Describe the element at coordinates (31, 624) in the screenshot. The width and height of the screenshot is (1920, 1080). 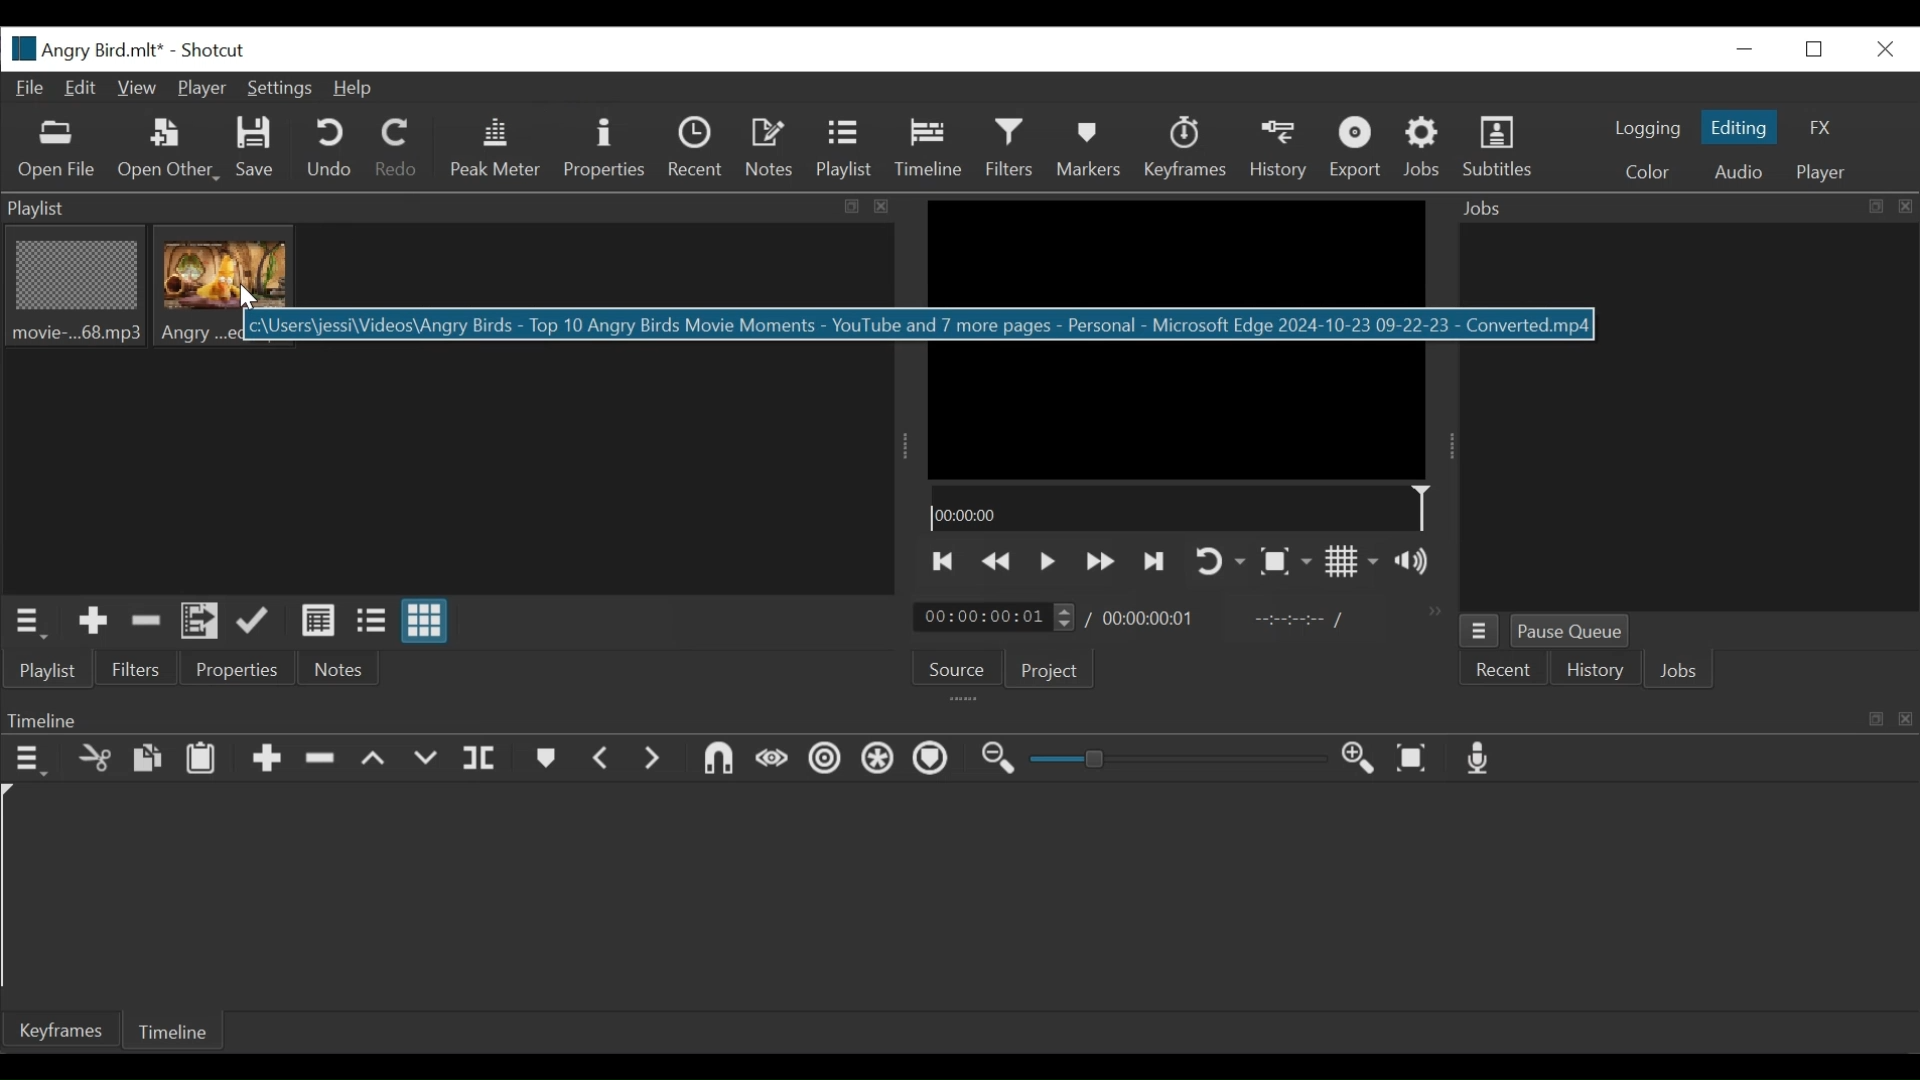
I see `Playlist menu` at that location.